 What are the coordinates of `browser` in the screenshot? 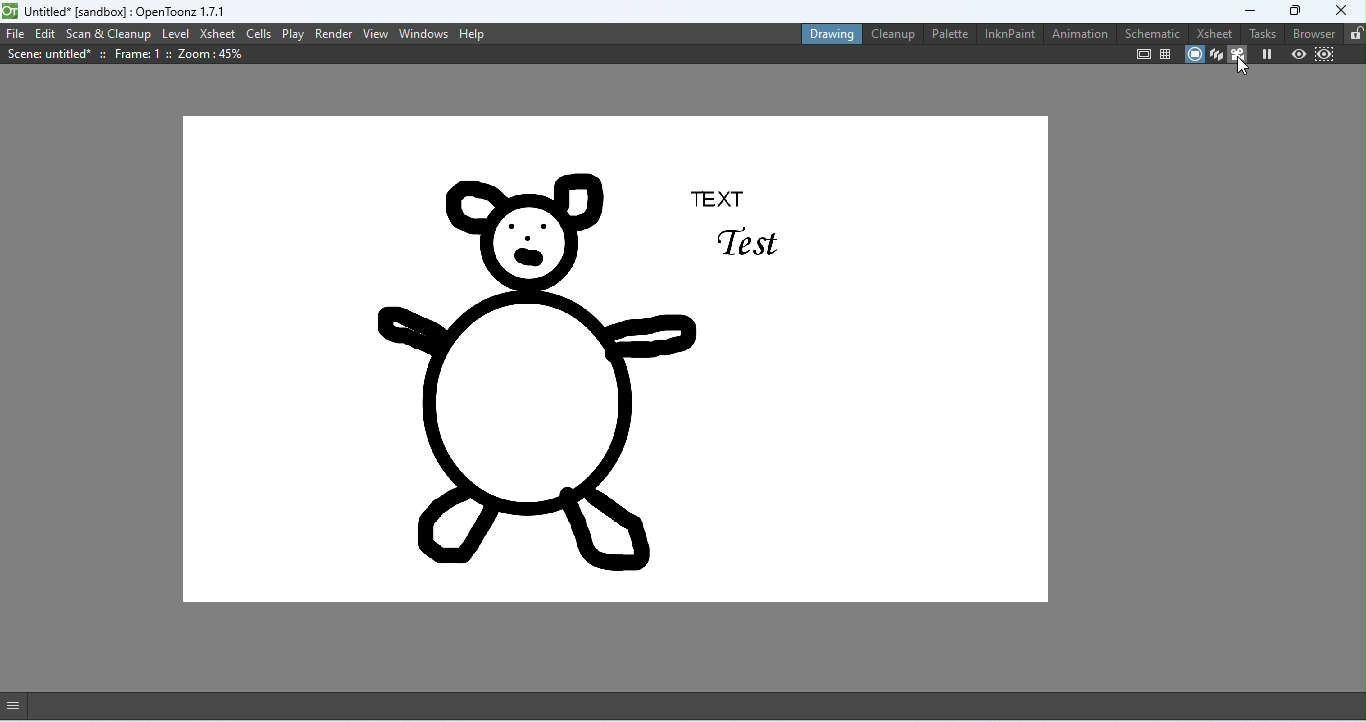 It's located at (1312, 34).